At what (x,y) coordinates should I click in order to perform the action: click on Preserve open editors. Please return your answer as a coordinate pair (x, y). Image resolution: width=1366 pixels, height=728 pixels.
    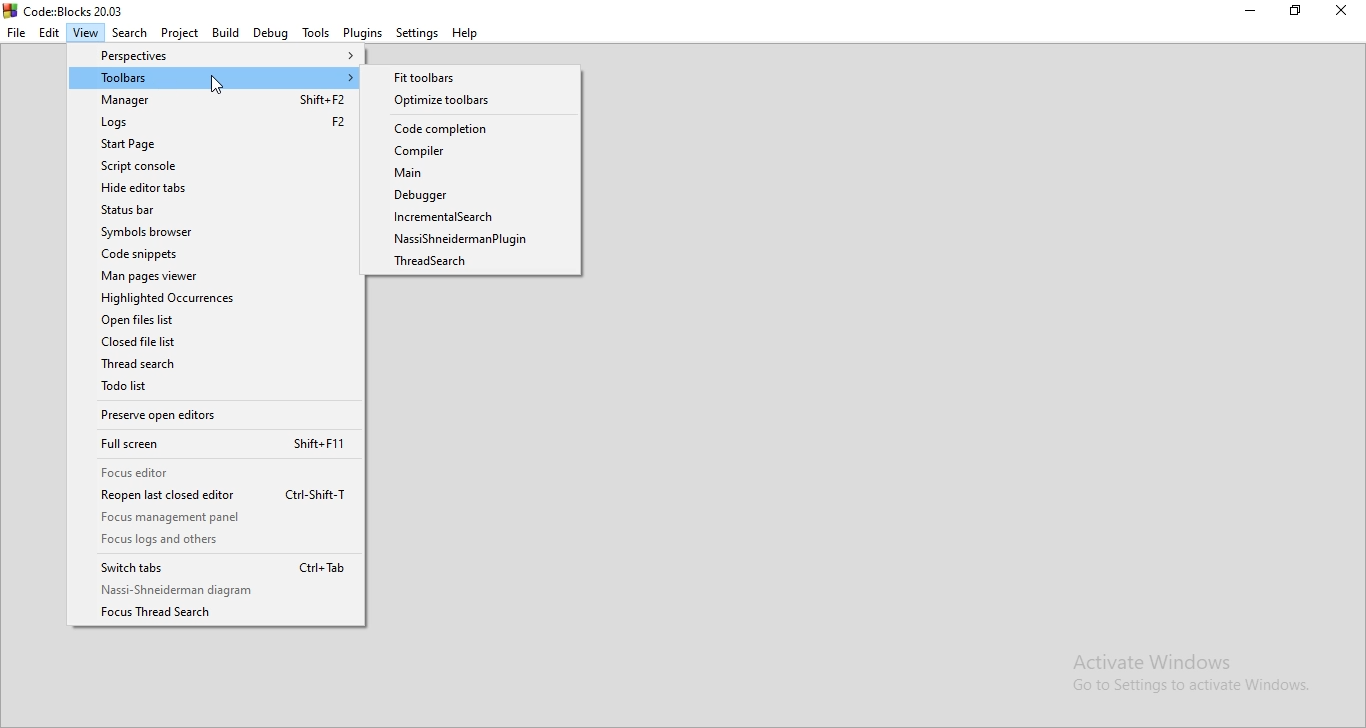
    Looking at the image, I should click on (218, 413).